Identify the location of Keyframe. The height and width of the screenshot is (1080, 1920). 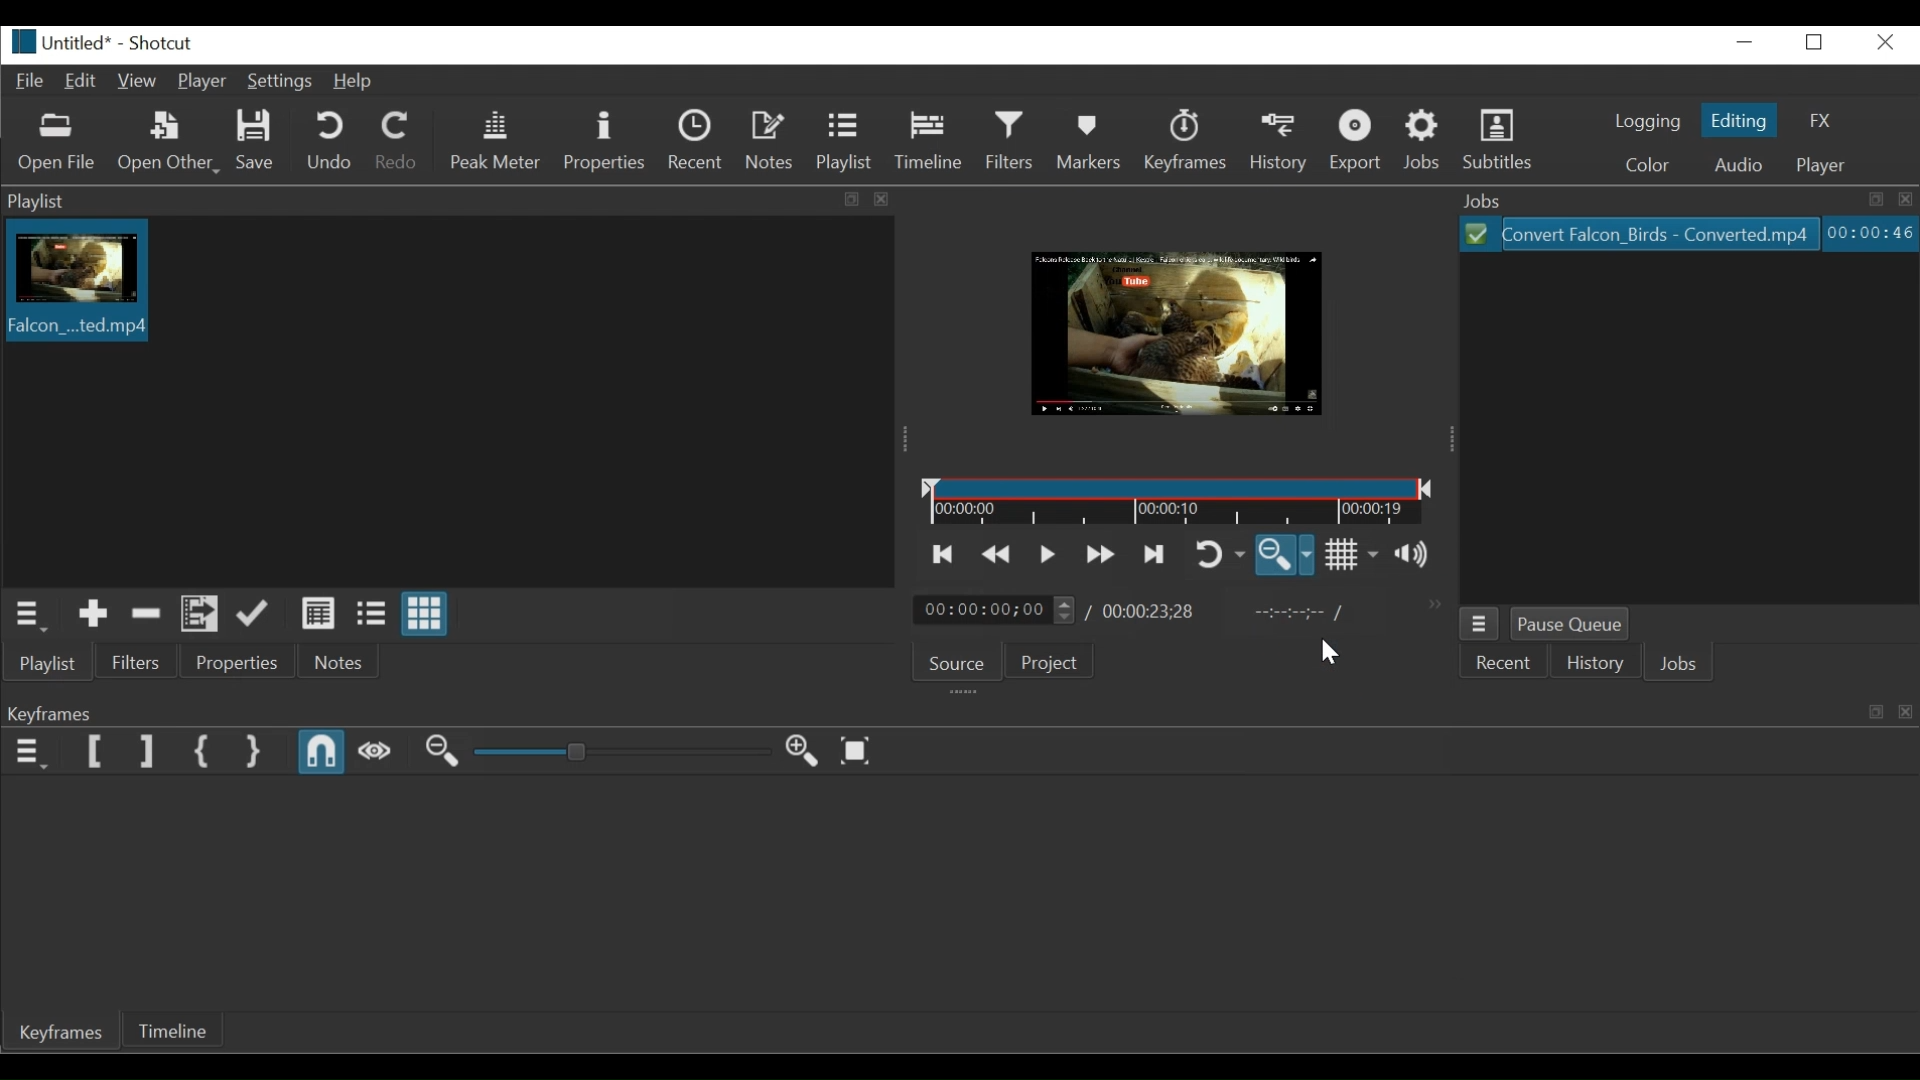
(1186, 140).